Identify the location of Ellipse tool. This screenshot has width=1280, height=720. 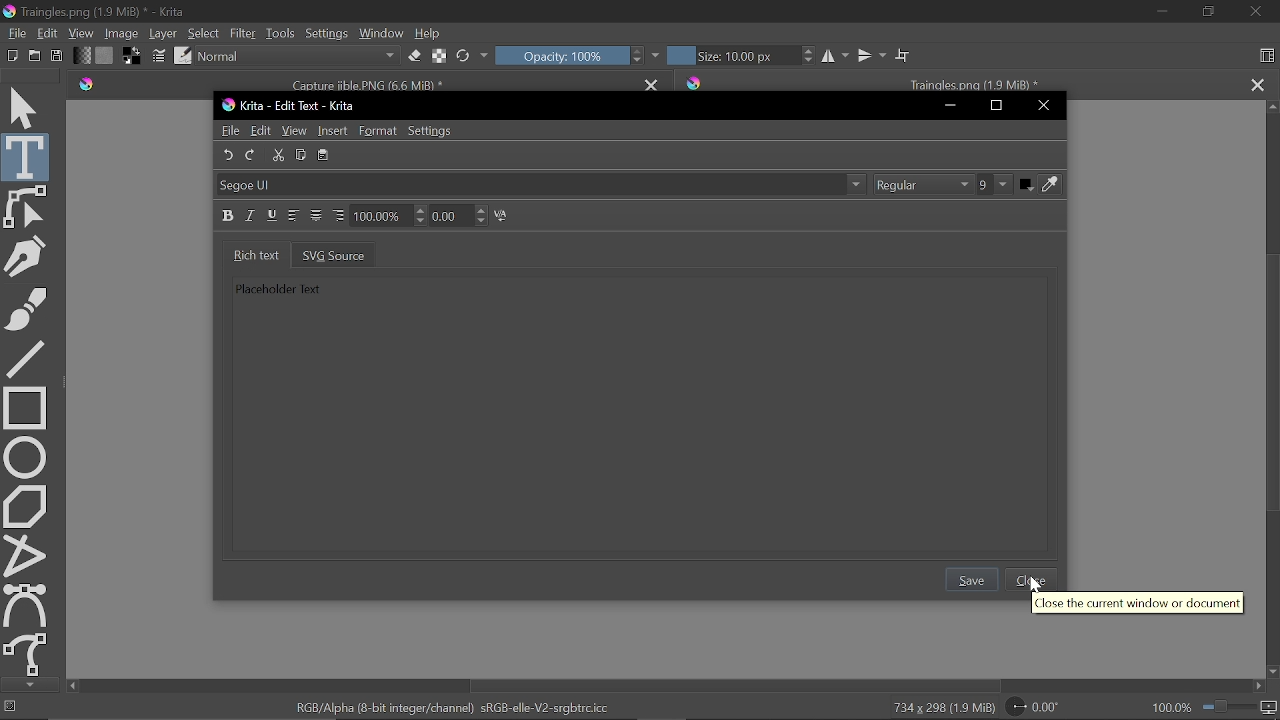
(25, 457).